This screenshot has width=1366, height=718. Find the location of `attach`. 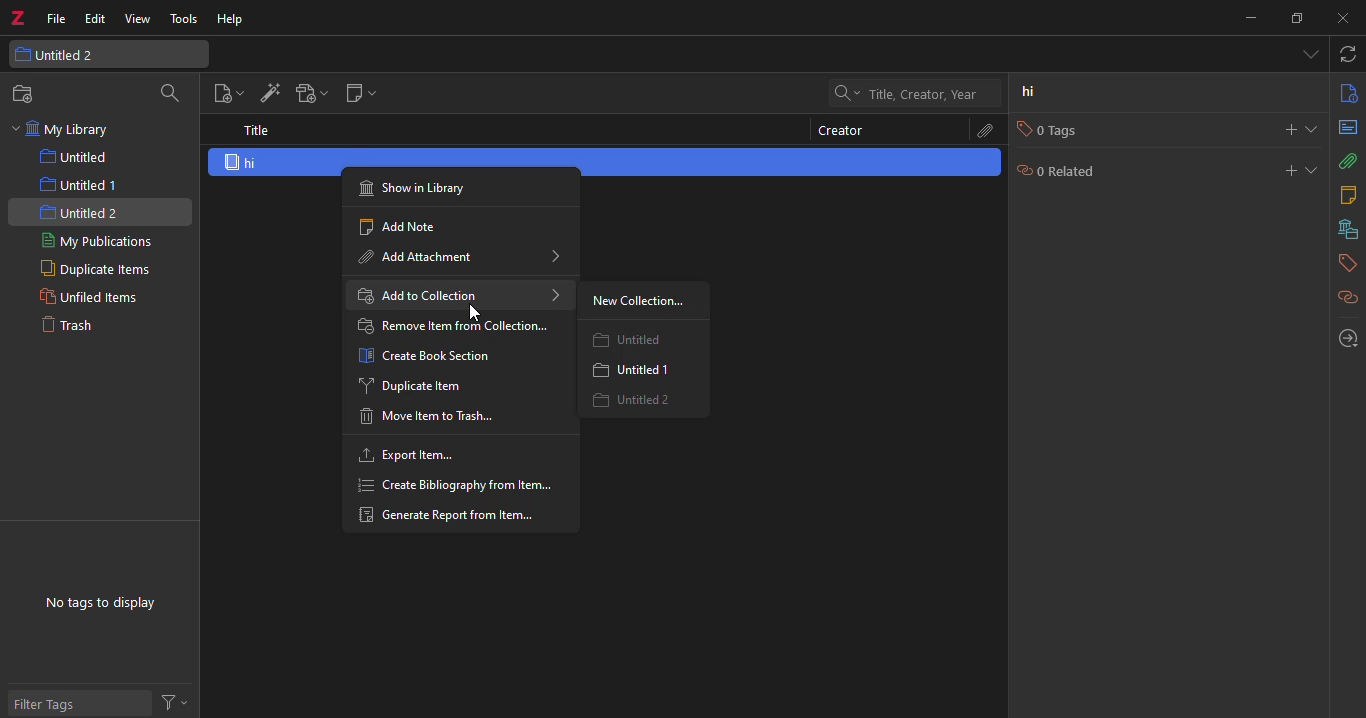

attach is located at coordinates (1347, 163).